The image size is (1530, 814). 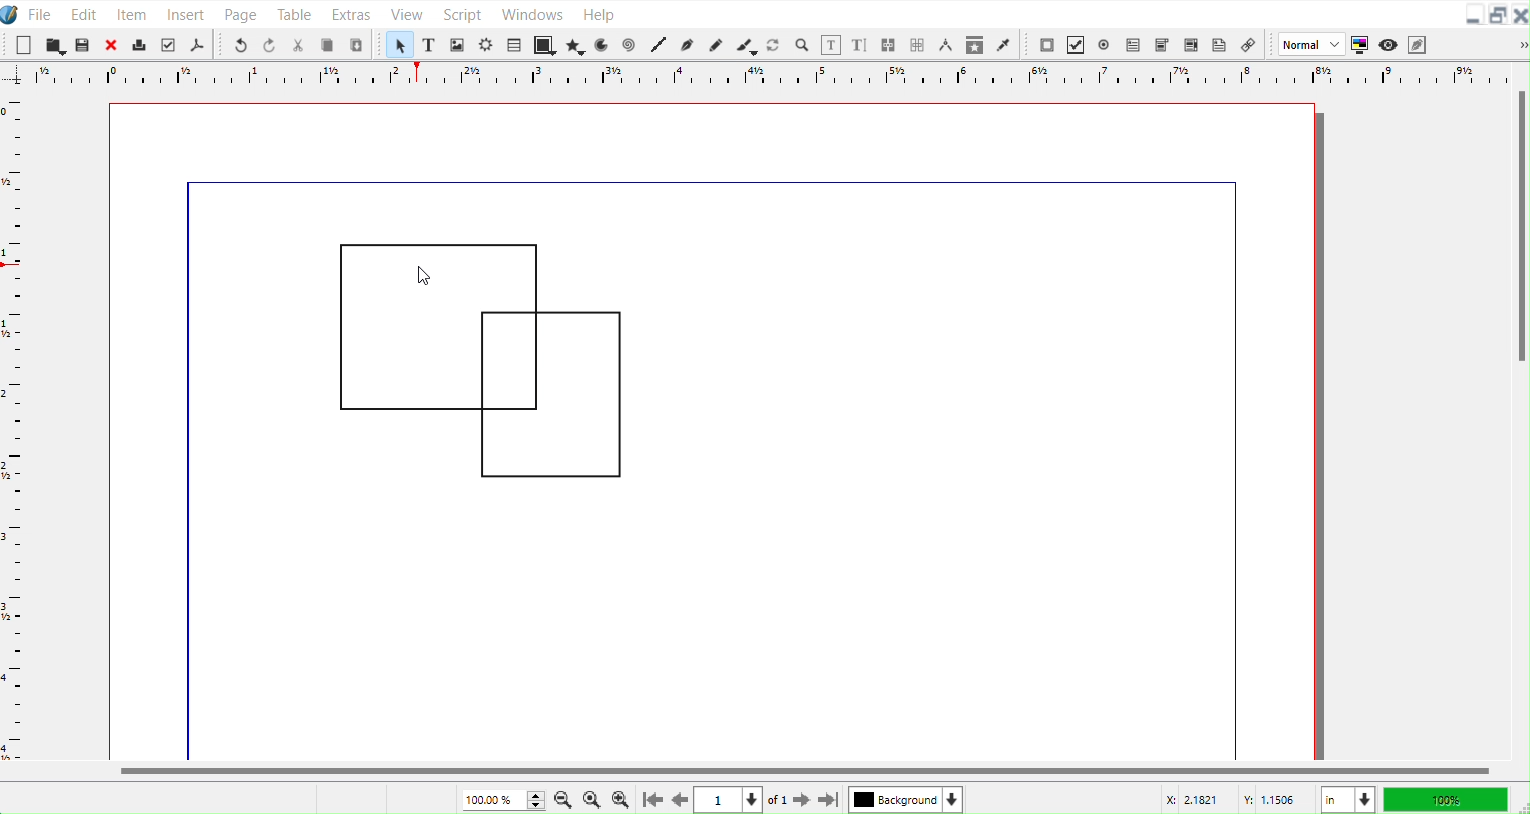 What do you see at coordinates (947, 46) in the screenshot?
I see `Measurements` at bounding box center [947, 46].